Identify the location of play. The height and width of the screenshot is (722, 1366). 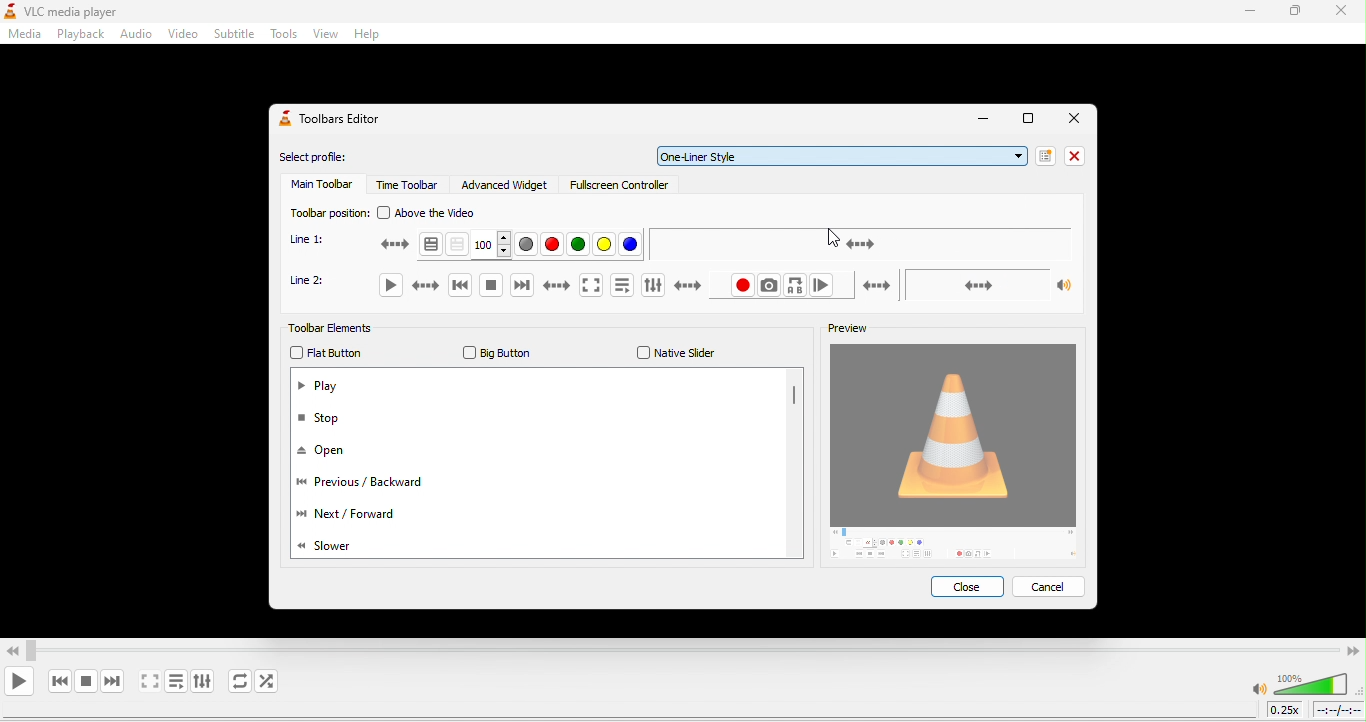
(20, 681).